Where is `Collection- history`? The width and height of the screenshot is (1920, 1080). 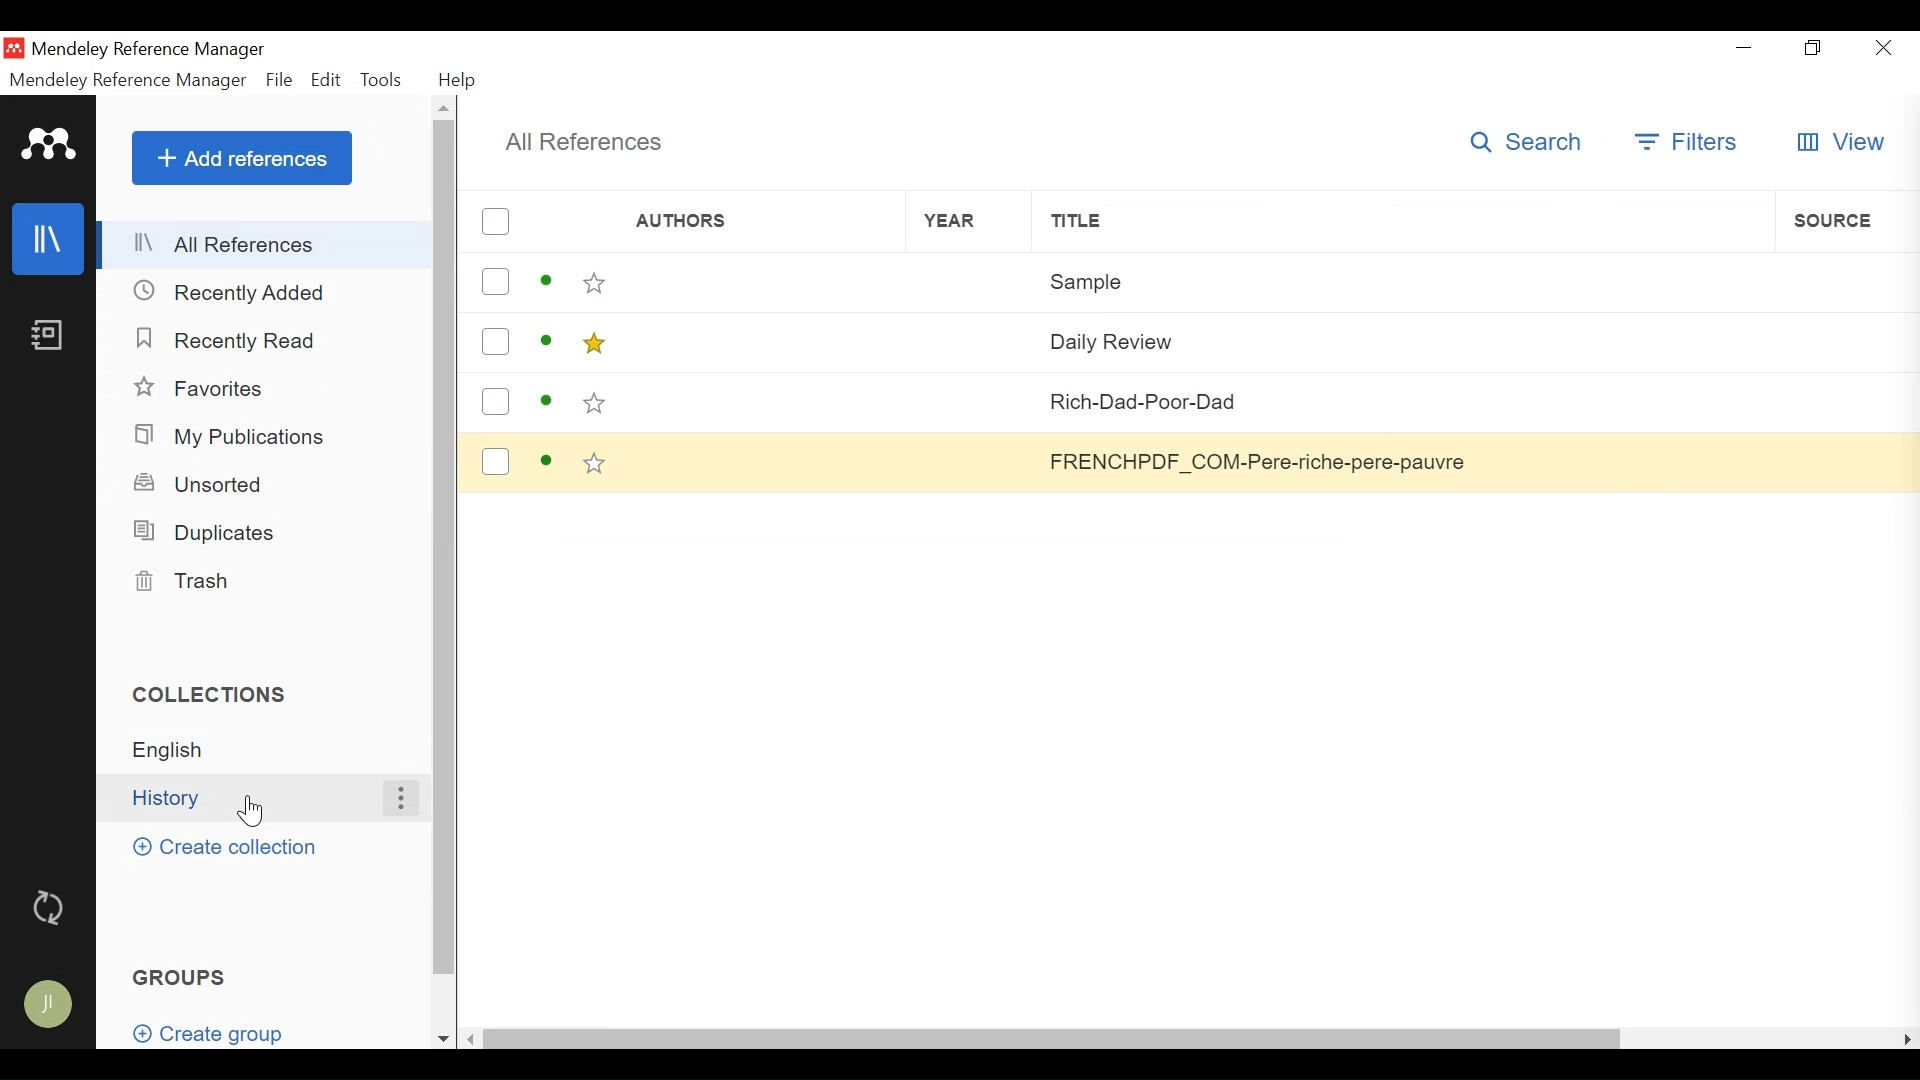 Collection- history is located at coordinates (248, 798).